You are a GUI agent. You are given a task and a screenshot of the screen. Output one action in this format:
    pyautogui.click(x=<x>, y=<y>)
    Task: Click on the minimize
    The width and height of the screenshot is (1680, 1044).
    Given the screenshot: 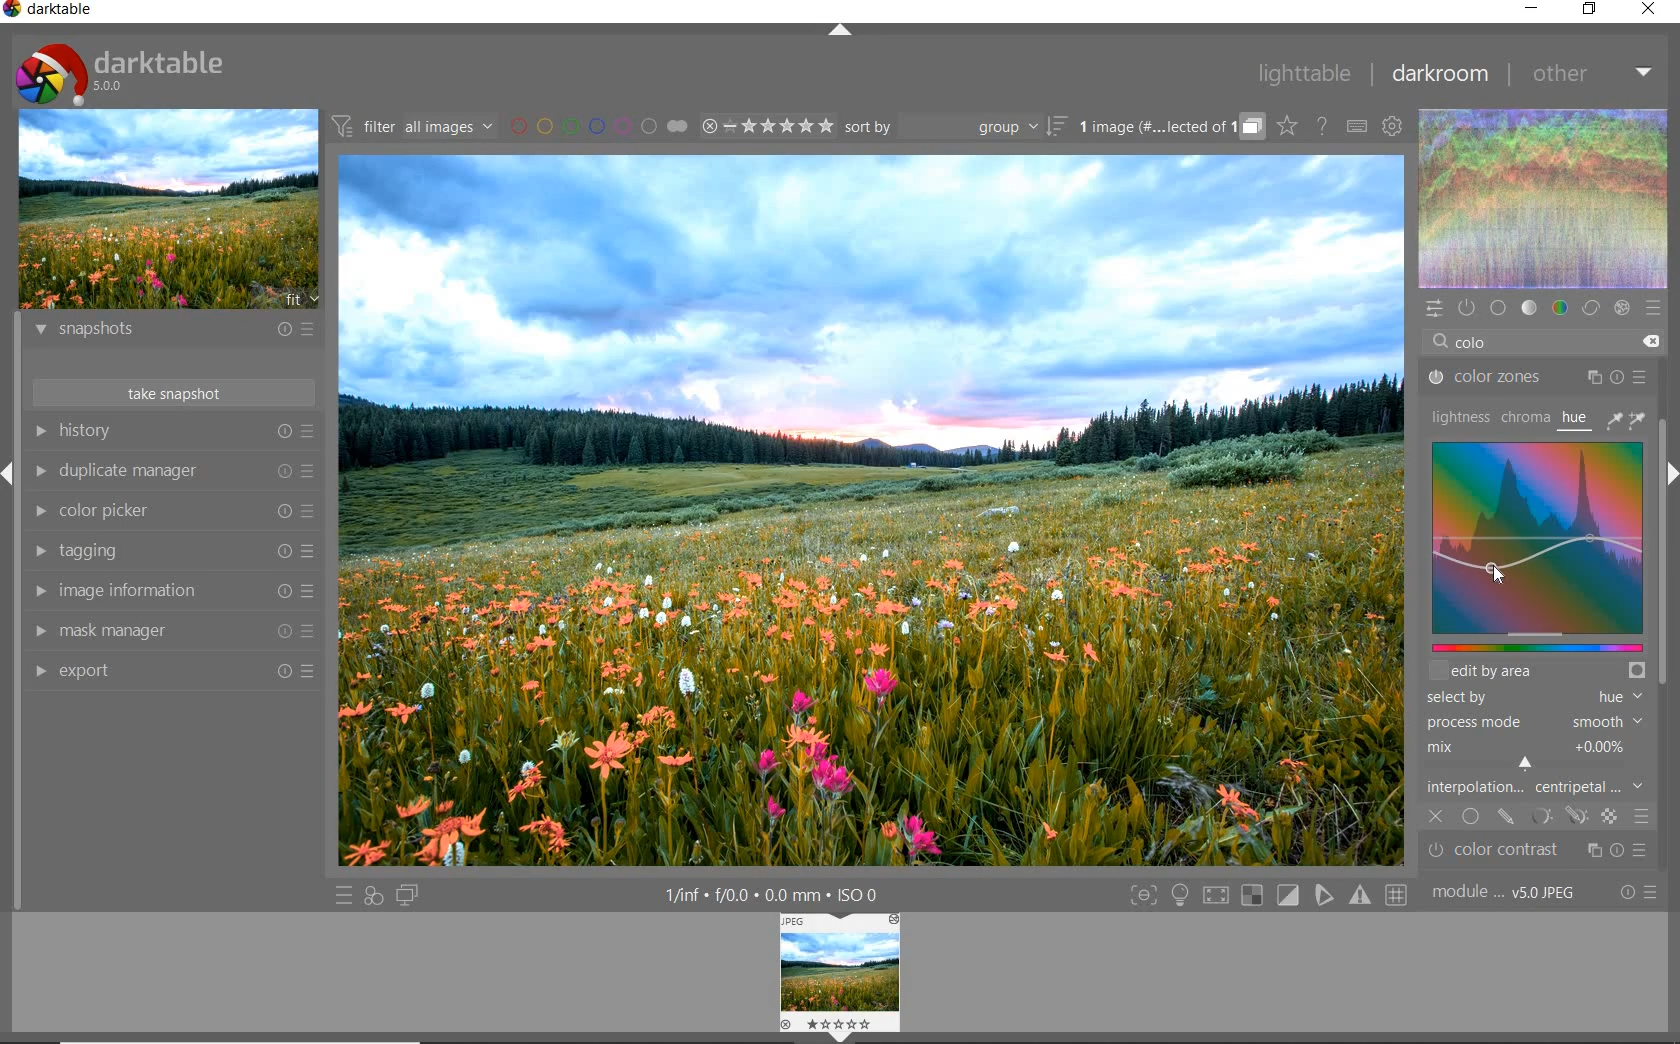 What is the action you would take?
    pyautogui.click(x=1534, y=10)
    